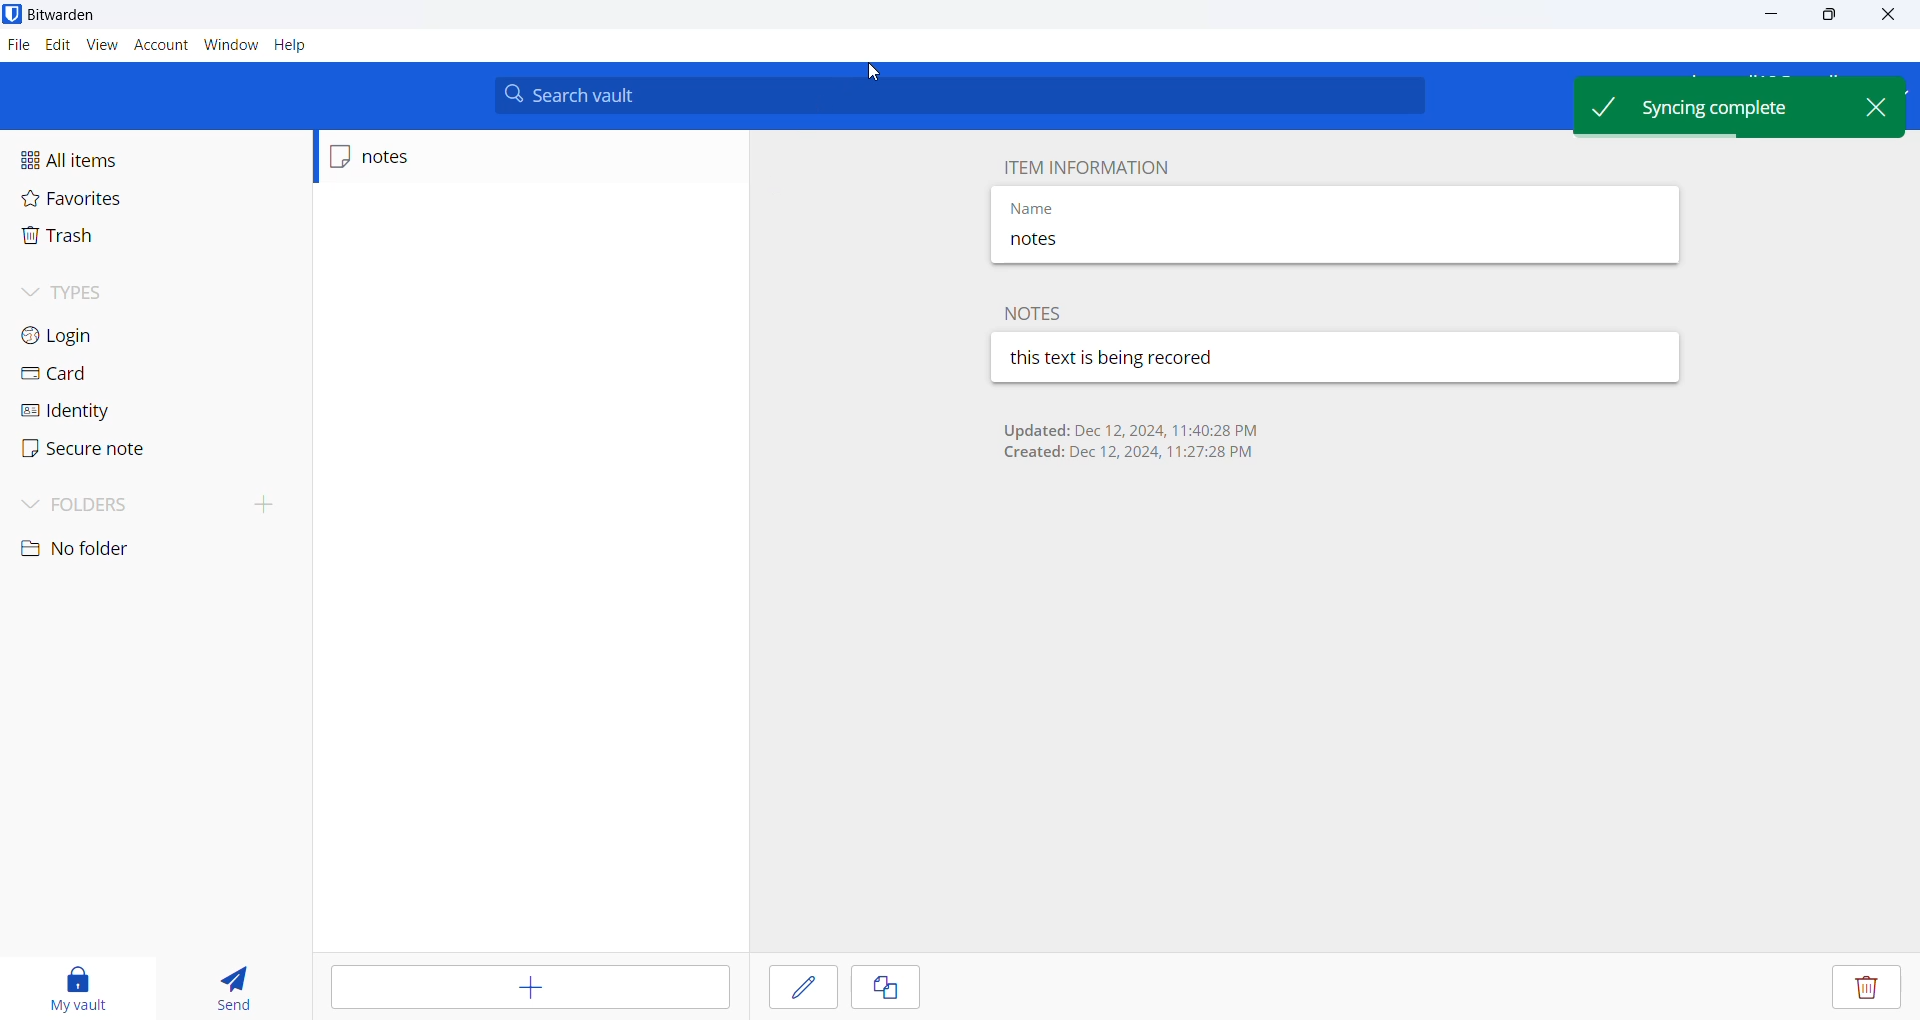 This screenshot has width=1920, height=1020. Describe the element at coordinates (1039, 312) in the screenshot. I see `notes` at that location.